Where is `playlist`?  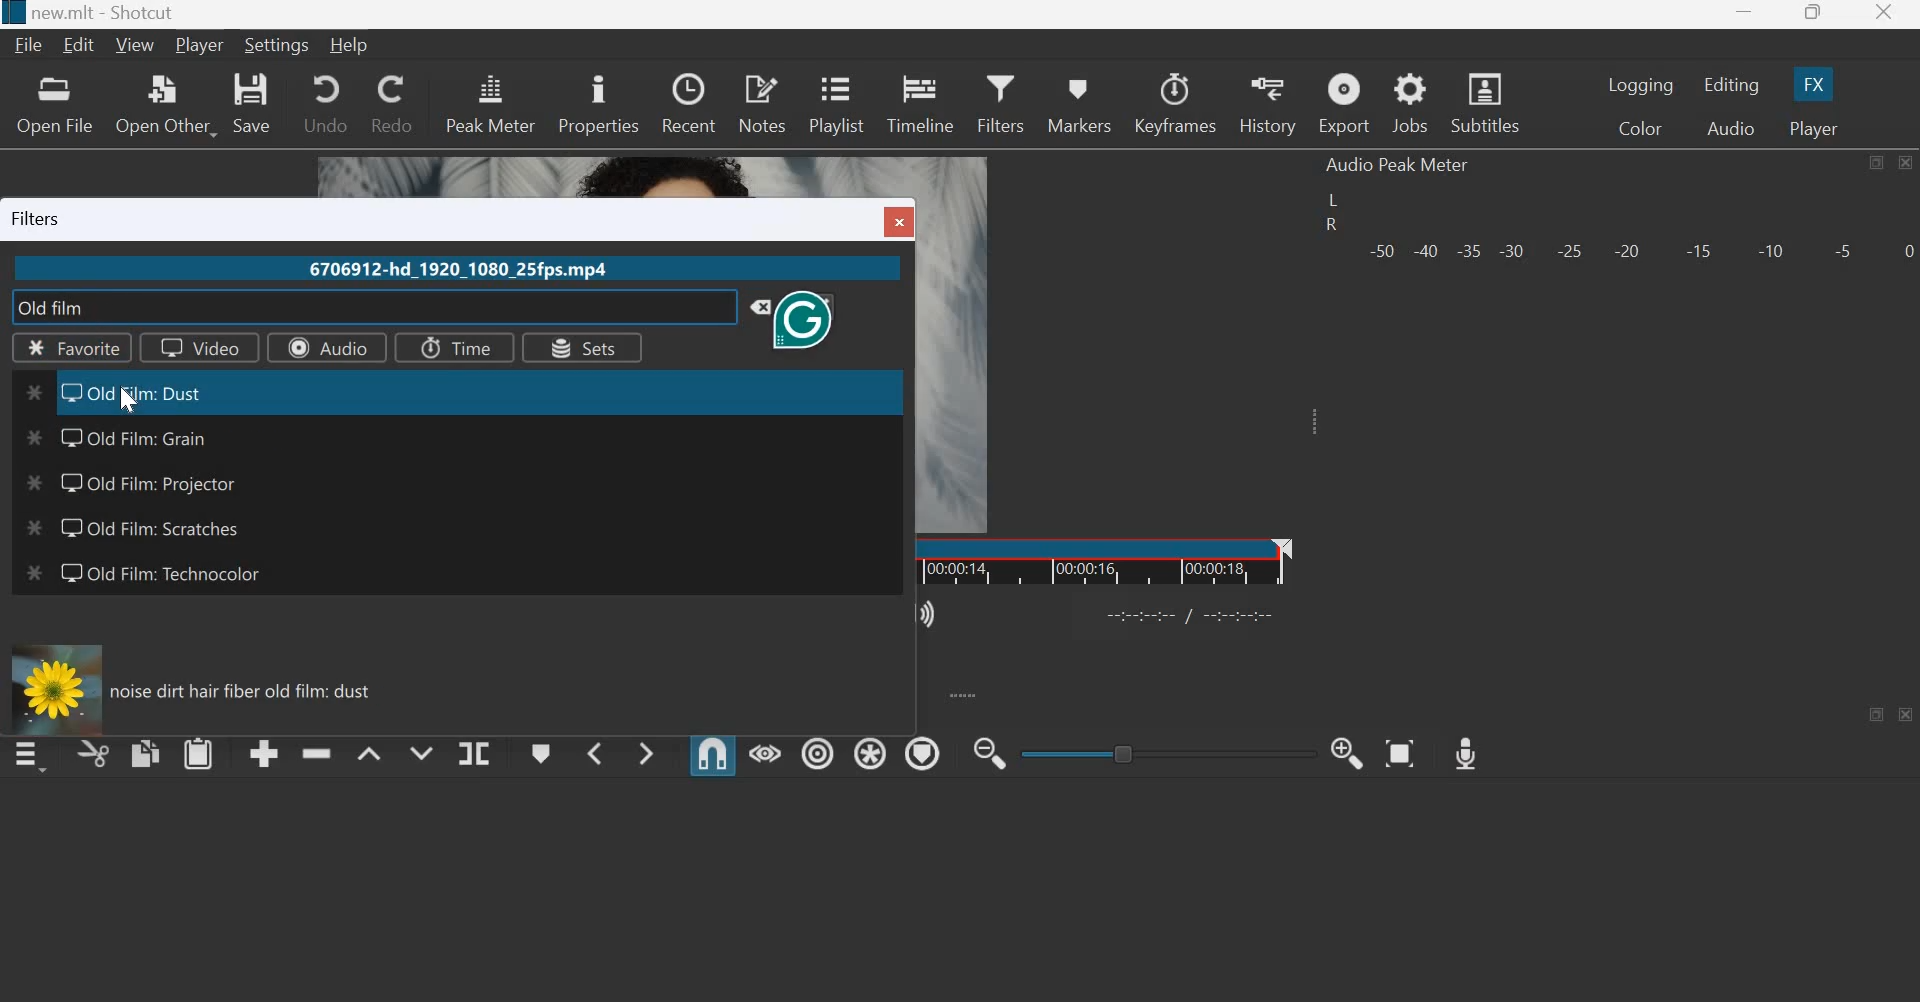 playlist is located at coordinates (835, 101).